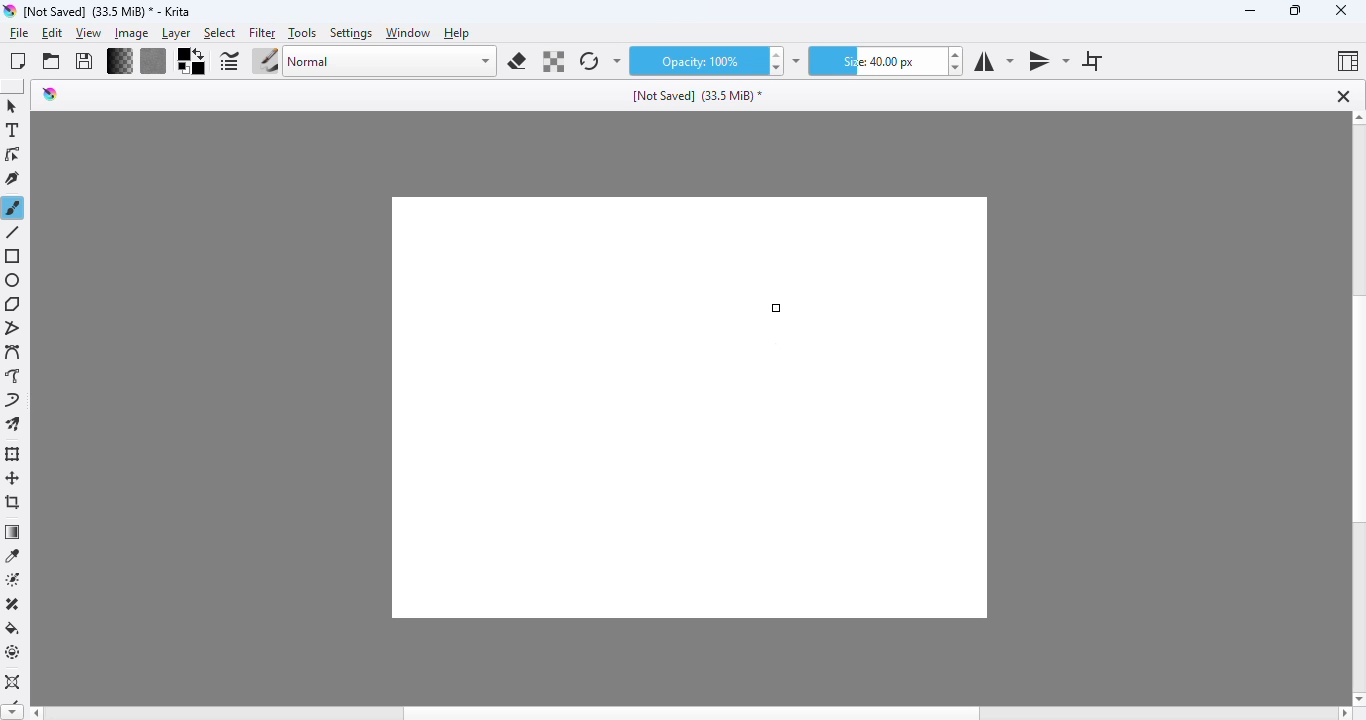 The height and width of the screenshot is (720, 1366). What do you see at coordinates (552, 61) in the screenshot?
I see `preserve alpha` at bounding box center [552, 61].